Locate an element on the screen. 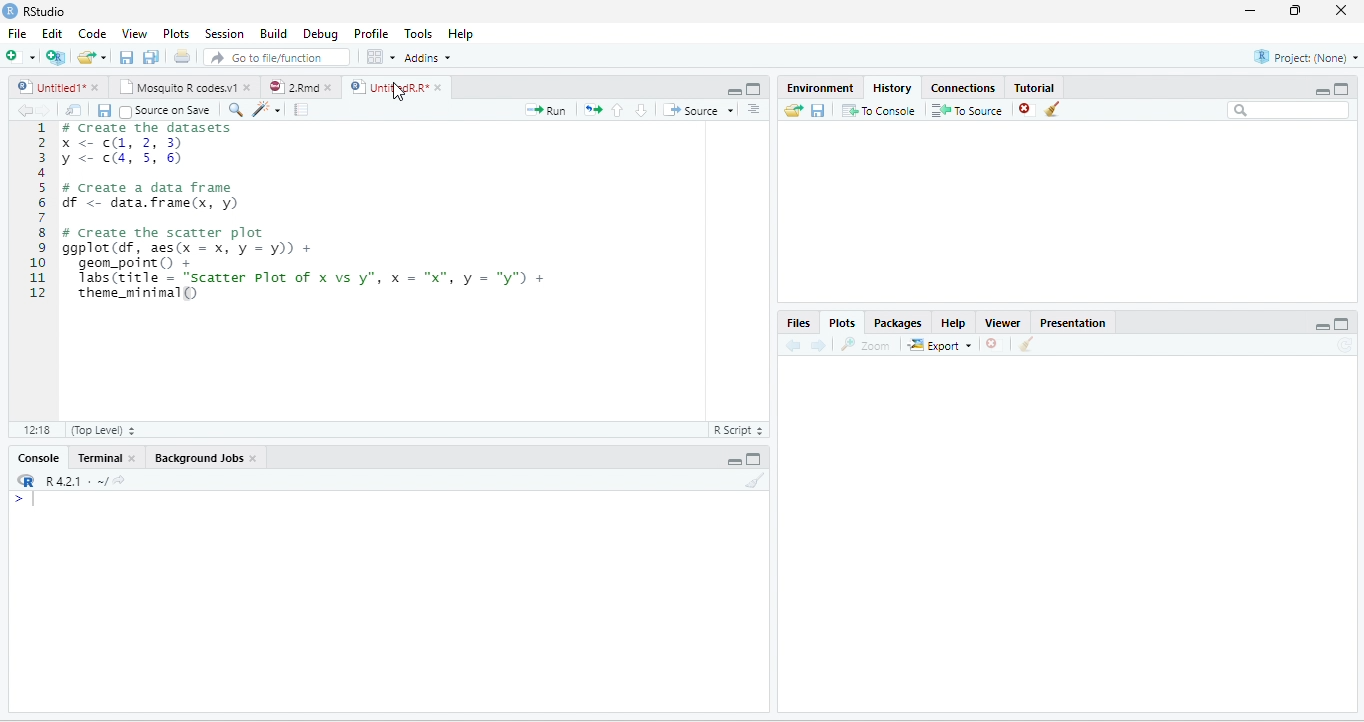 Image resolution: width=1364 pixels, height=722 pixels. close is located at coordinates (246, 87).